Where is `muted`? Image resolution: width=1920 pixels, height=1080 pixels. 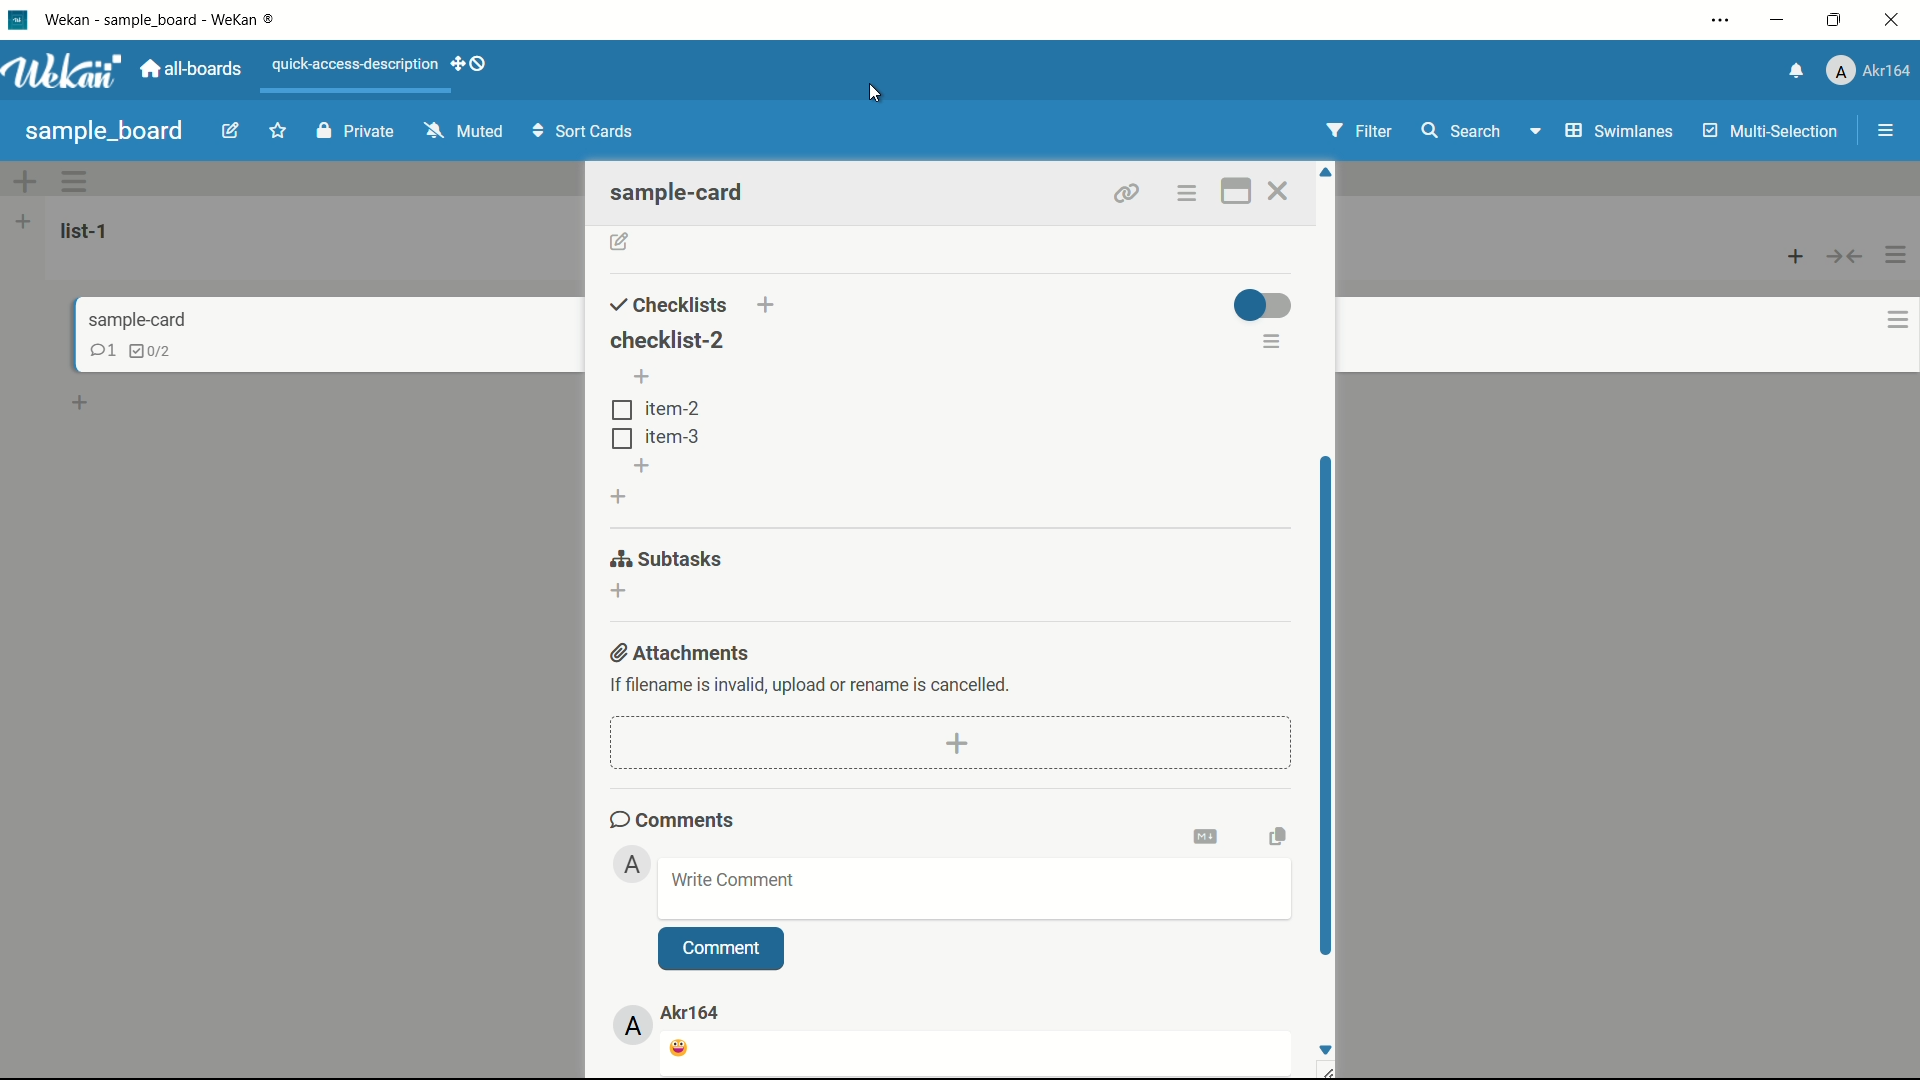
muted is located at coordinates (461, 132).